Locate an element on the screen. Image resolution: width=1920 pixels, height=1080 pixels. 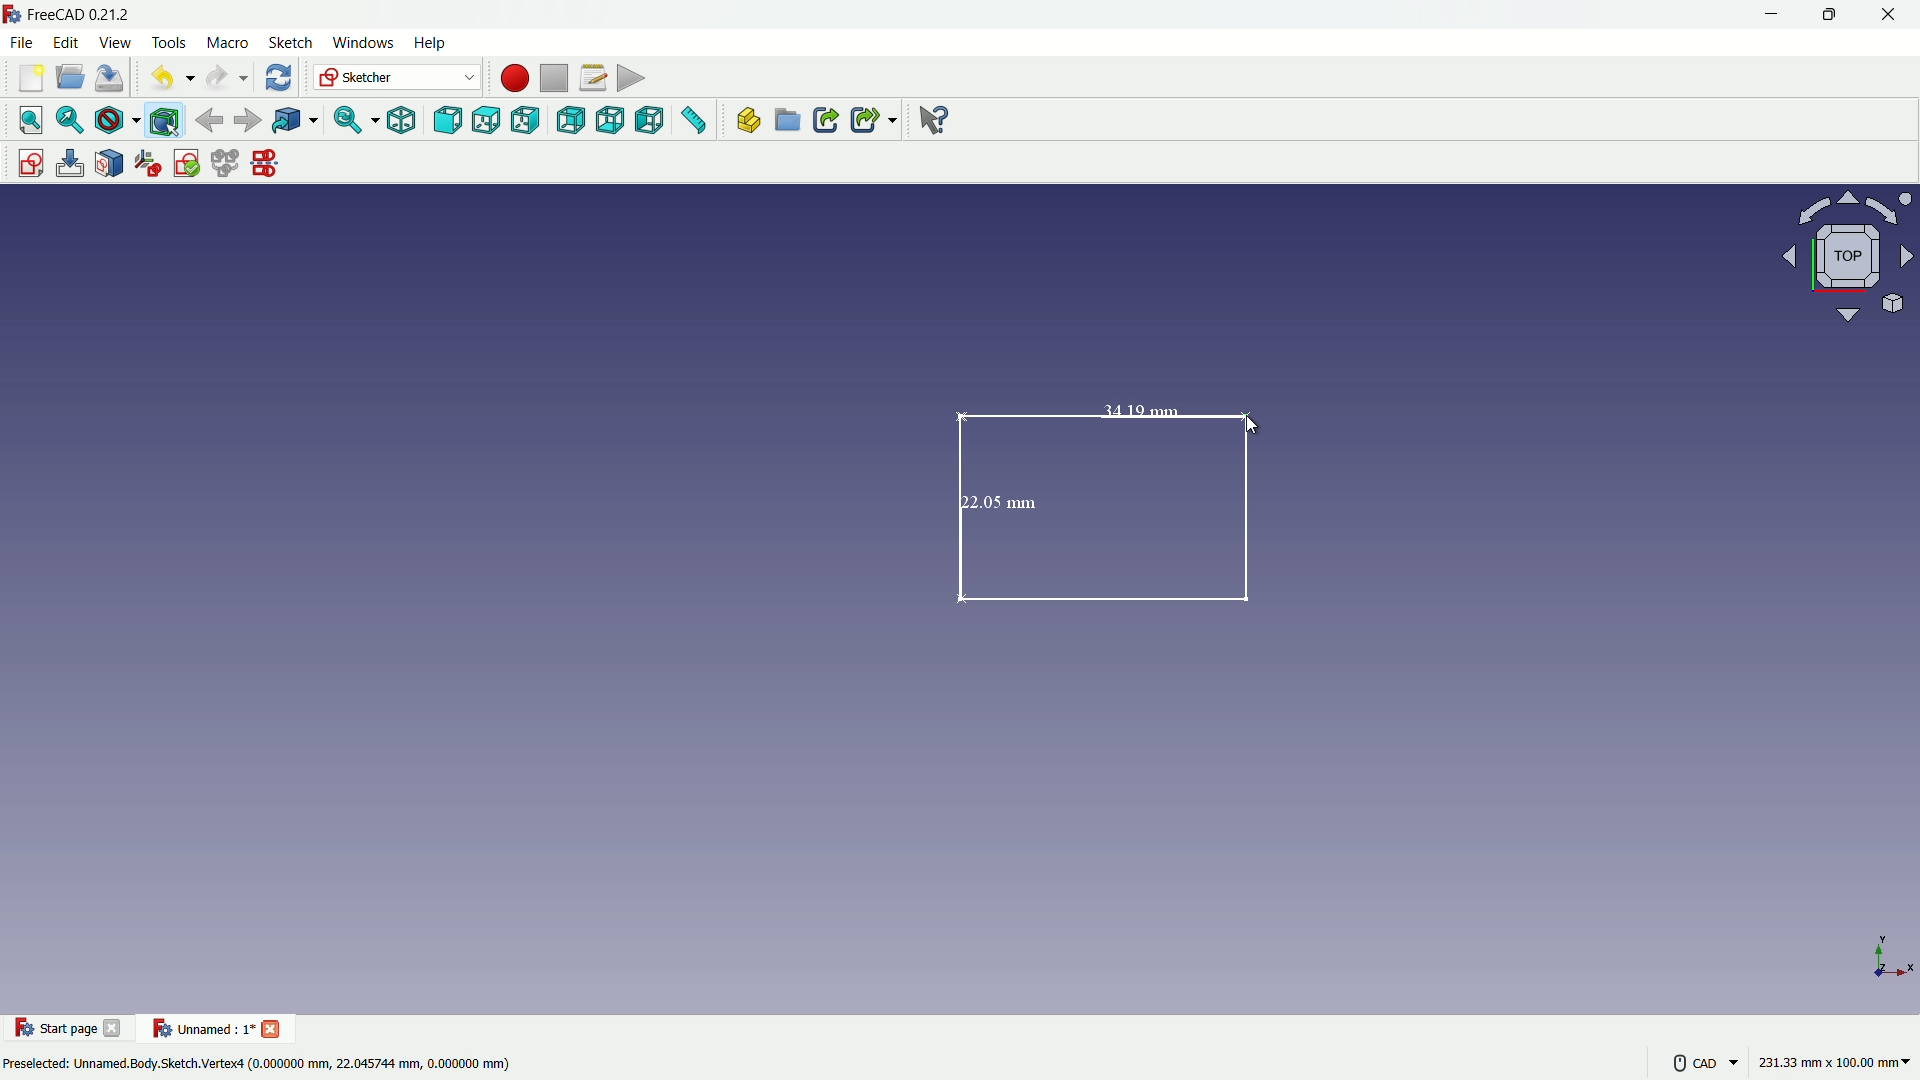
placement axes is located at coordinates (1890, 956).